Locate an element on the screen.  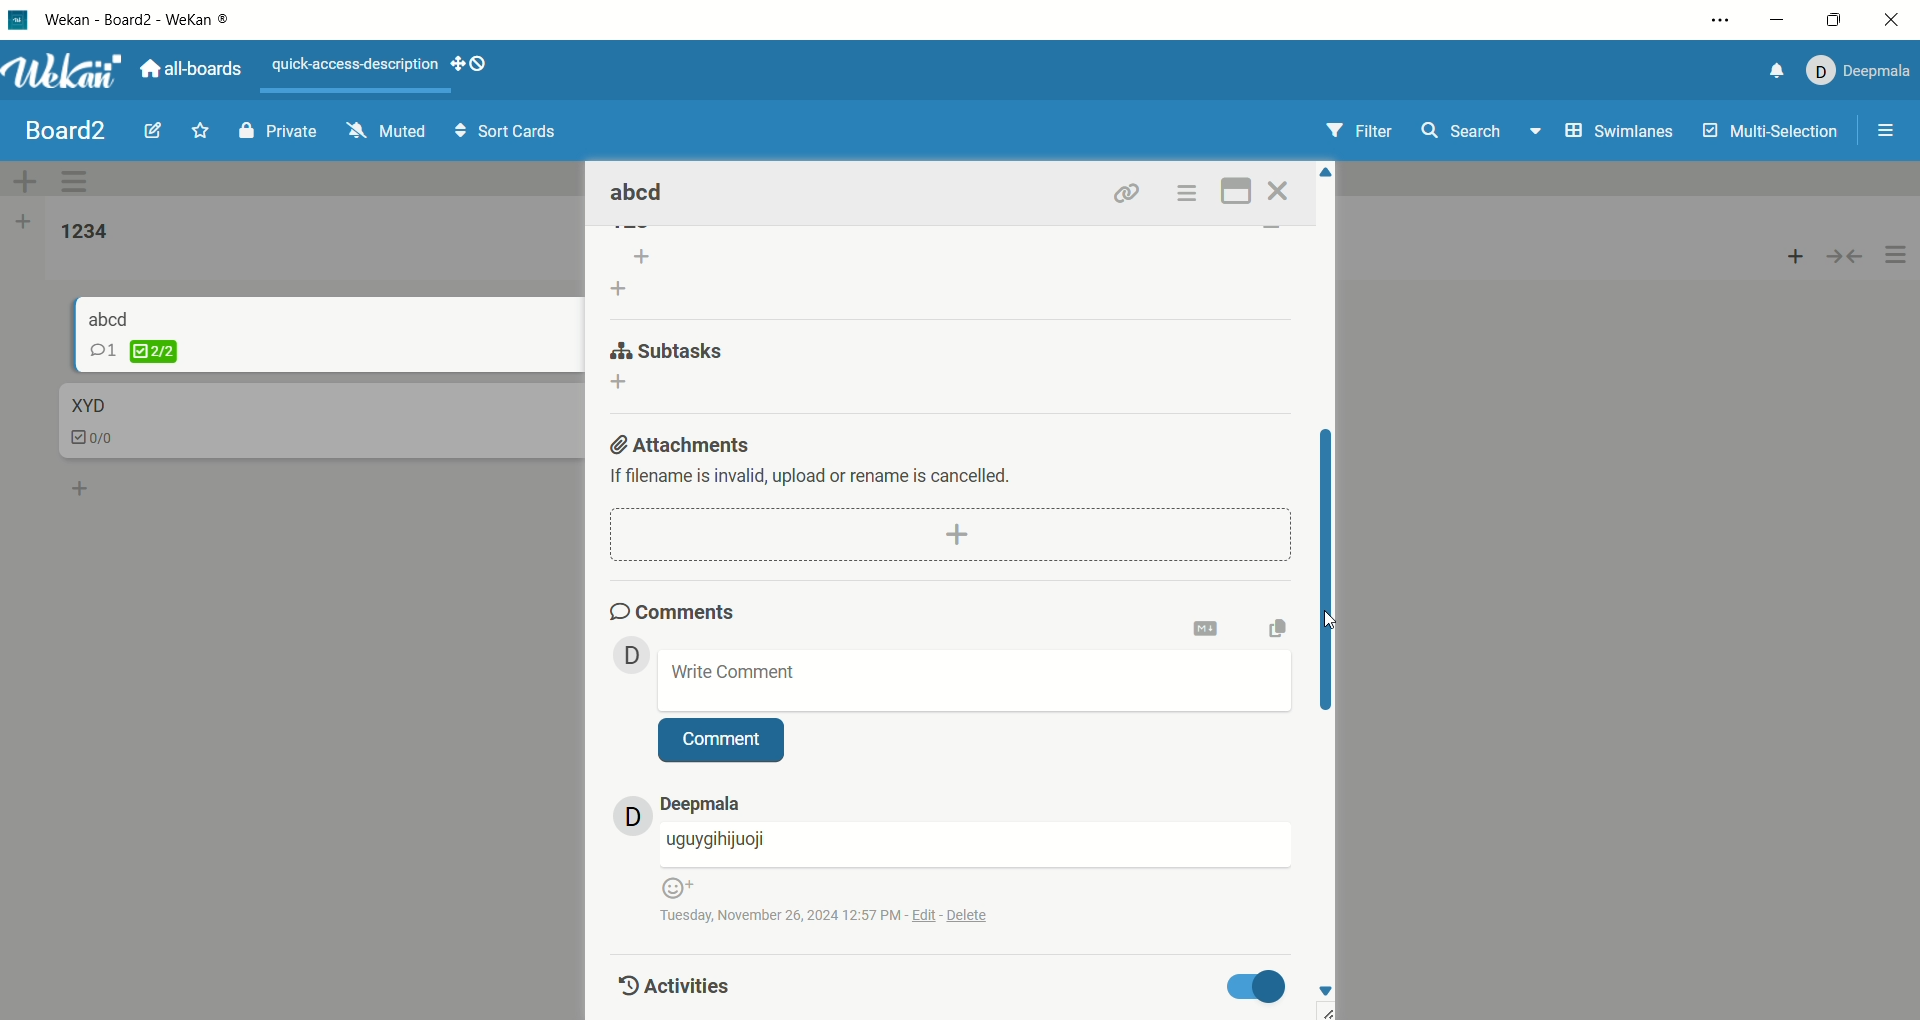
board title is located at coordinates (68, 131).